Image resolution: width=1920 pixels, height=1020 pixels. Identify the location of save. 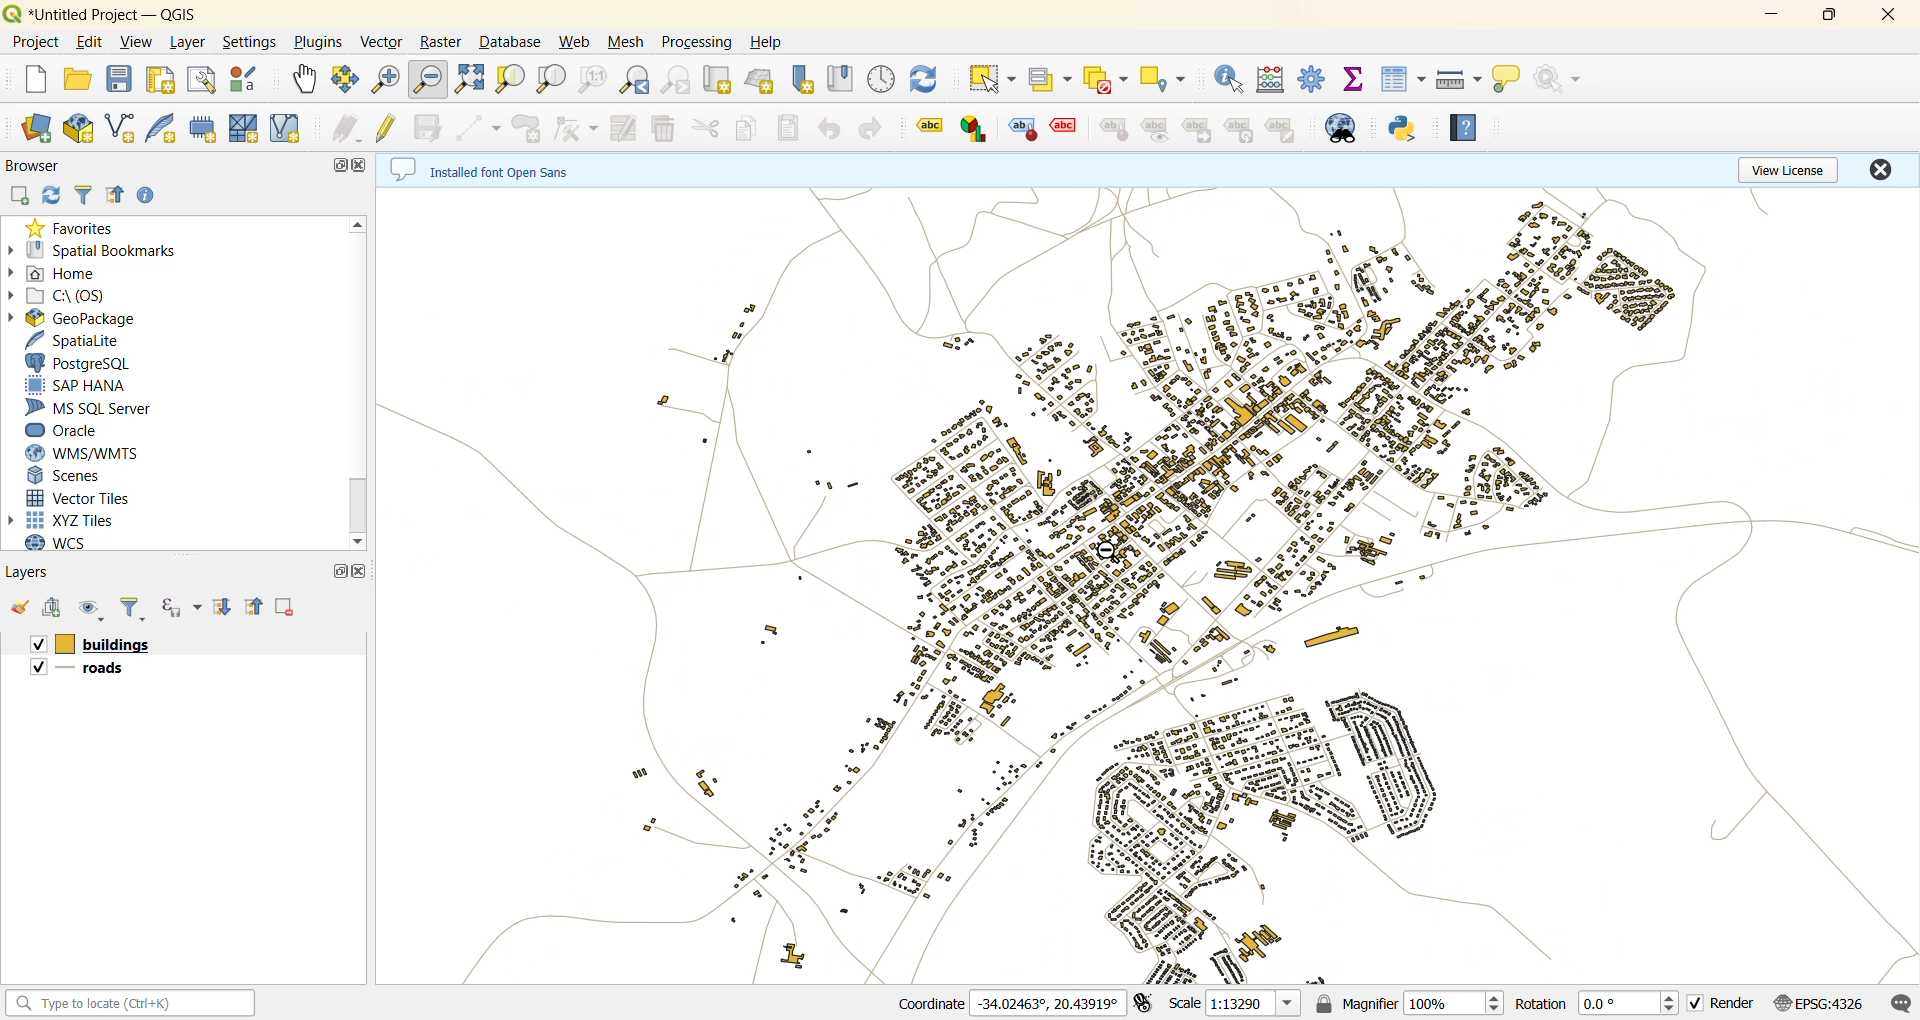
(125, 82).